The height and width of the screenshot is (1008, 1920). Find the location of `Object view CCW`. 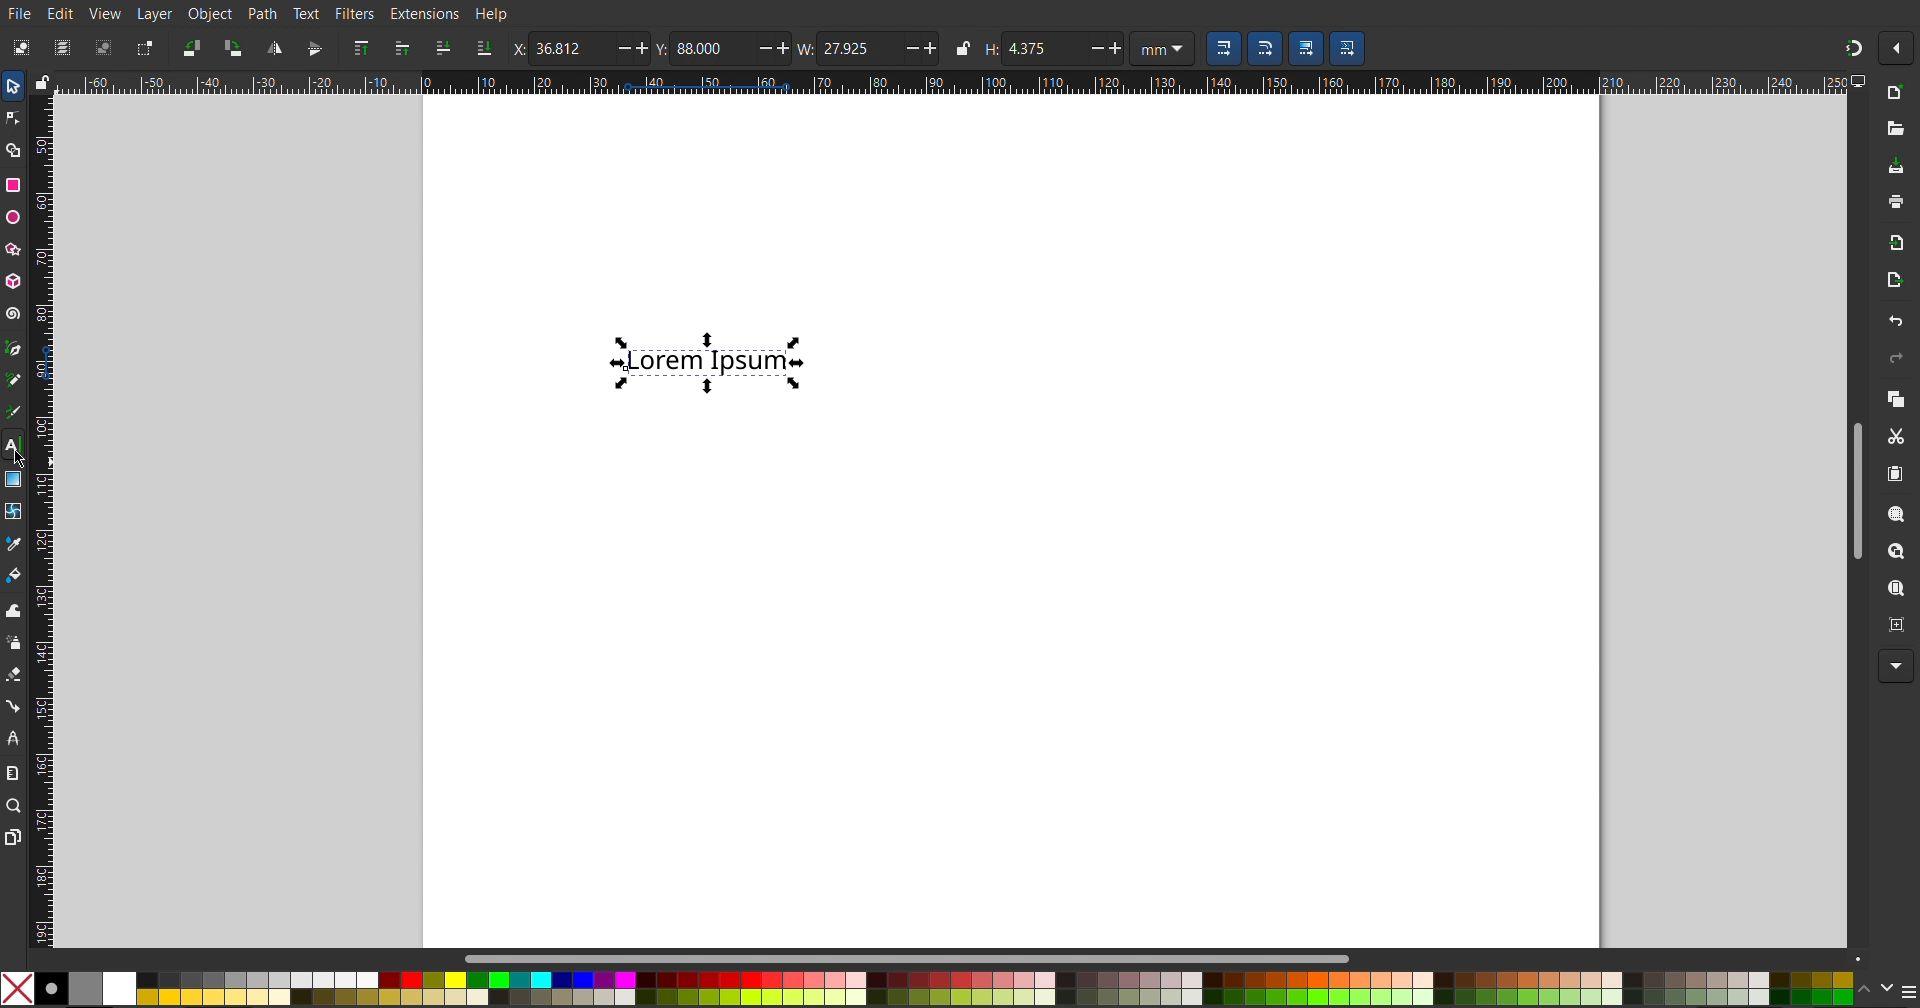

Object view CCW is located at coordinates (192, 48).